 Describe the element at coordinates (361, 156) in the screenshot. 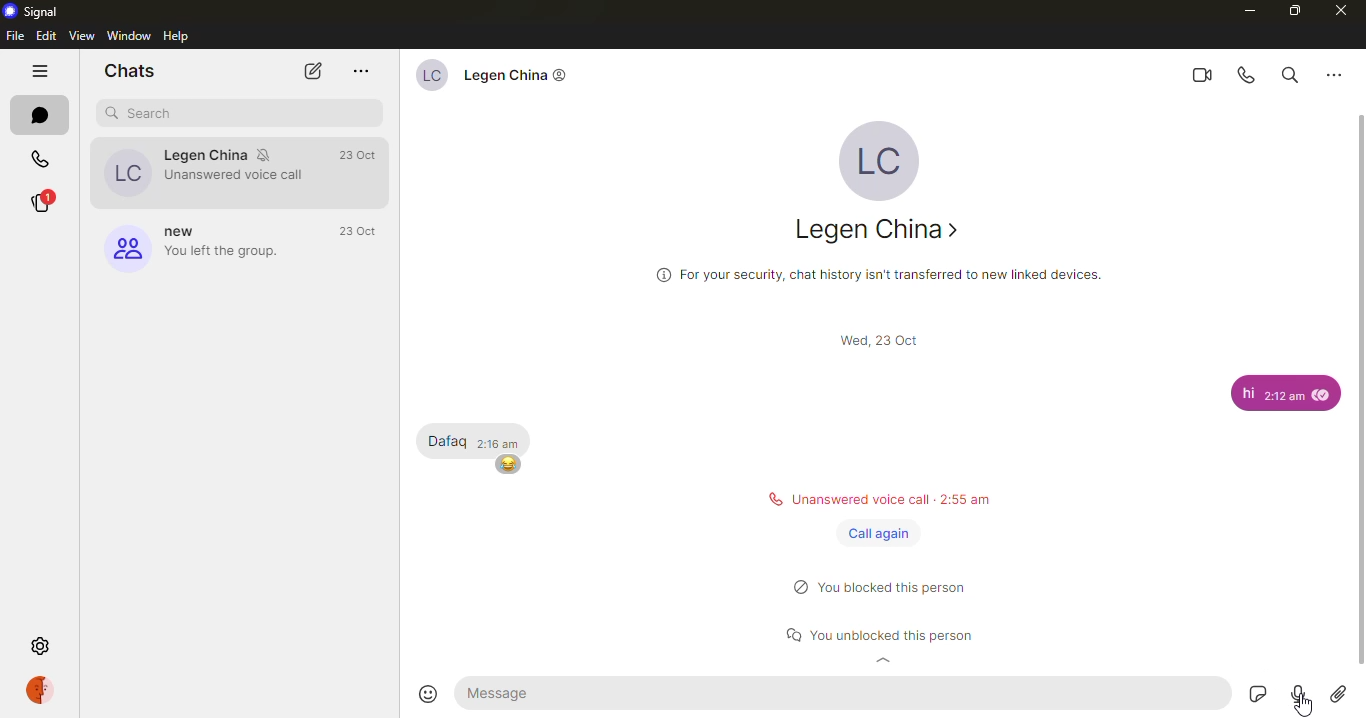

I see `time` at that location.